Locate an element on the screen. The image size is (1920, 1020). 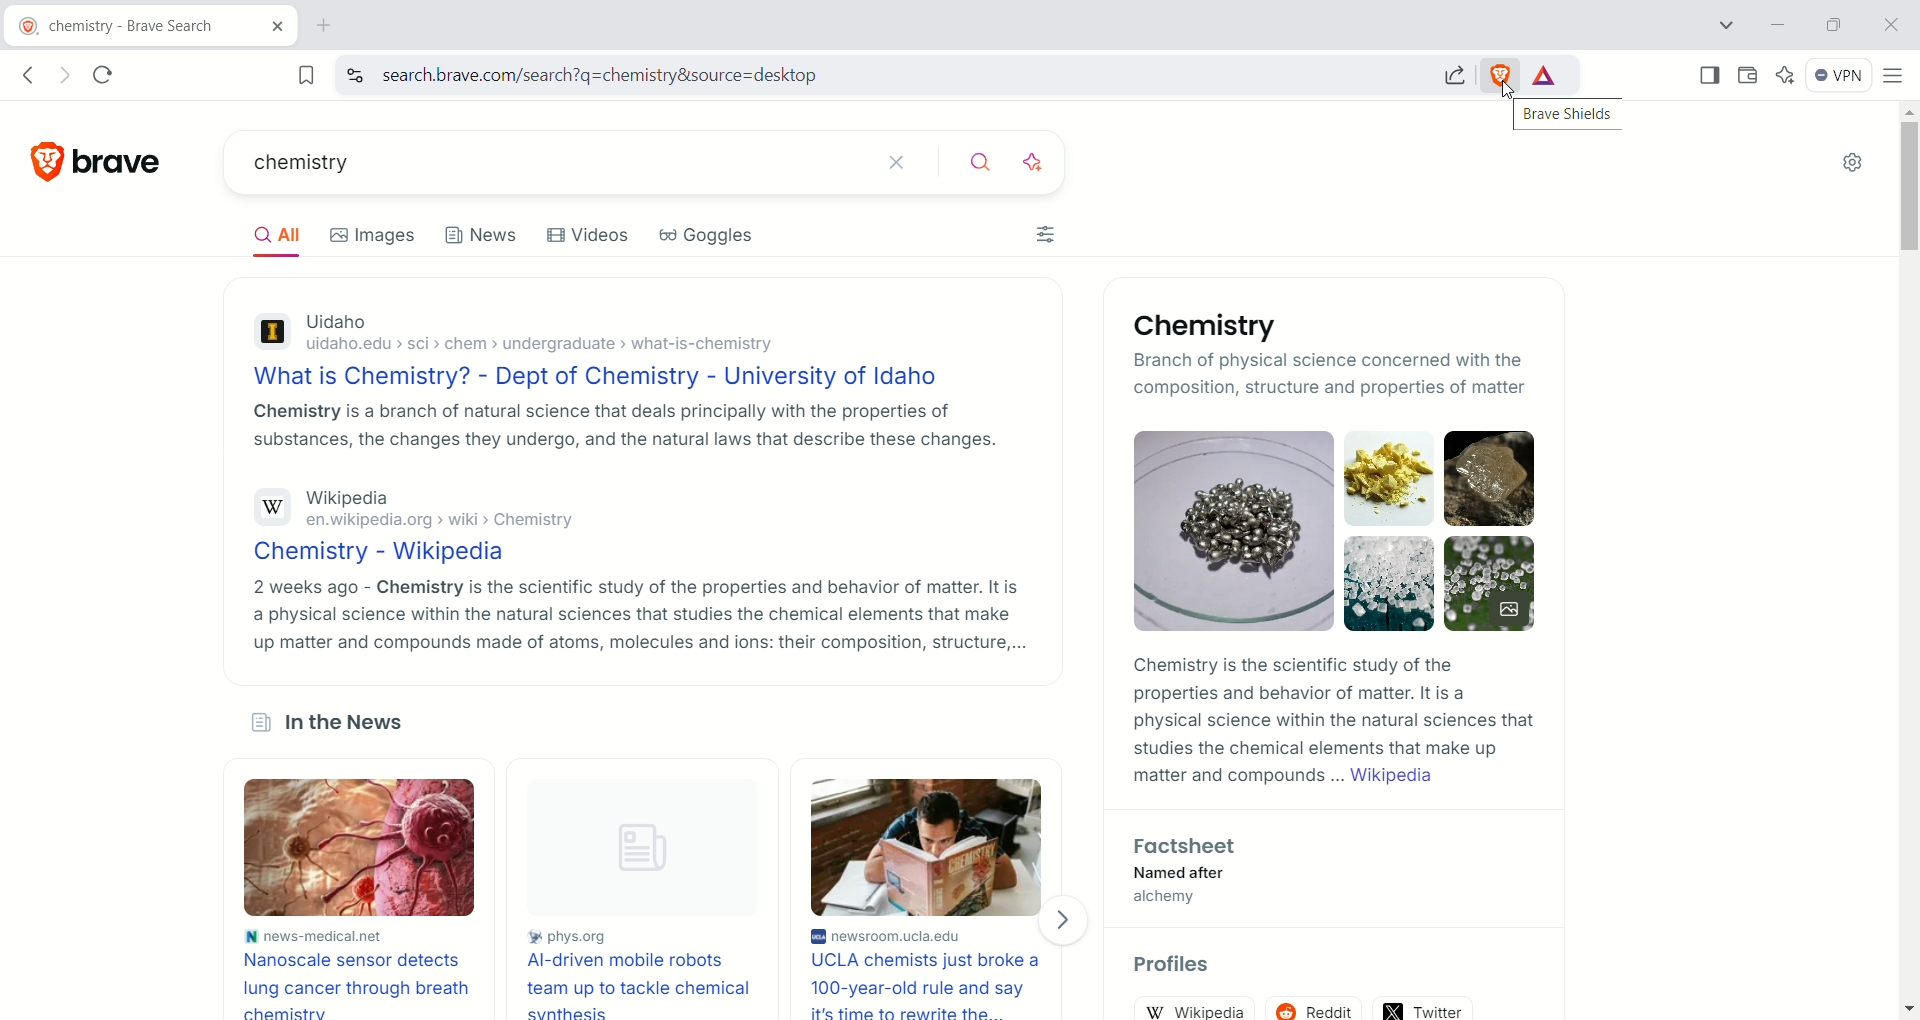
click to go forward, hold to see history is located at coordinates (63, 74).